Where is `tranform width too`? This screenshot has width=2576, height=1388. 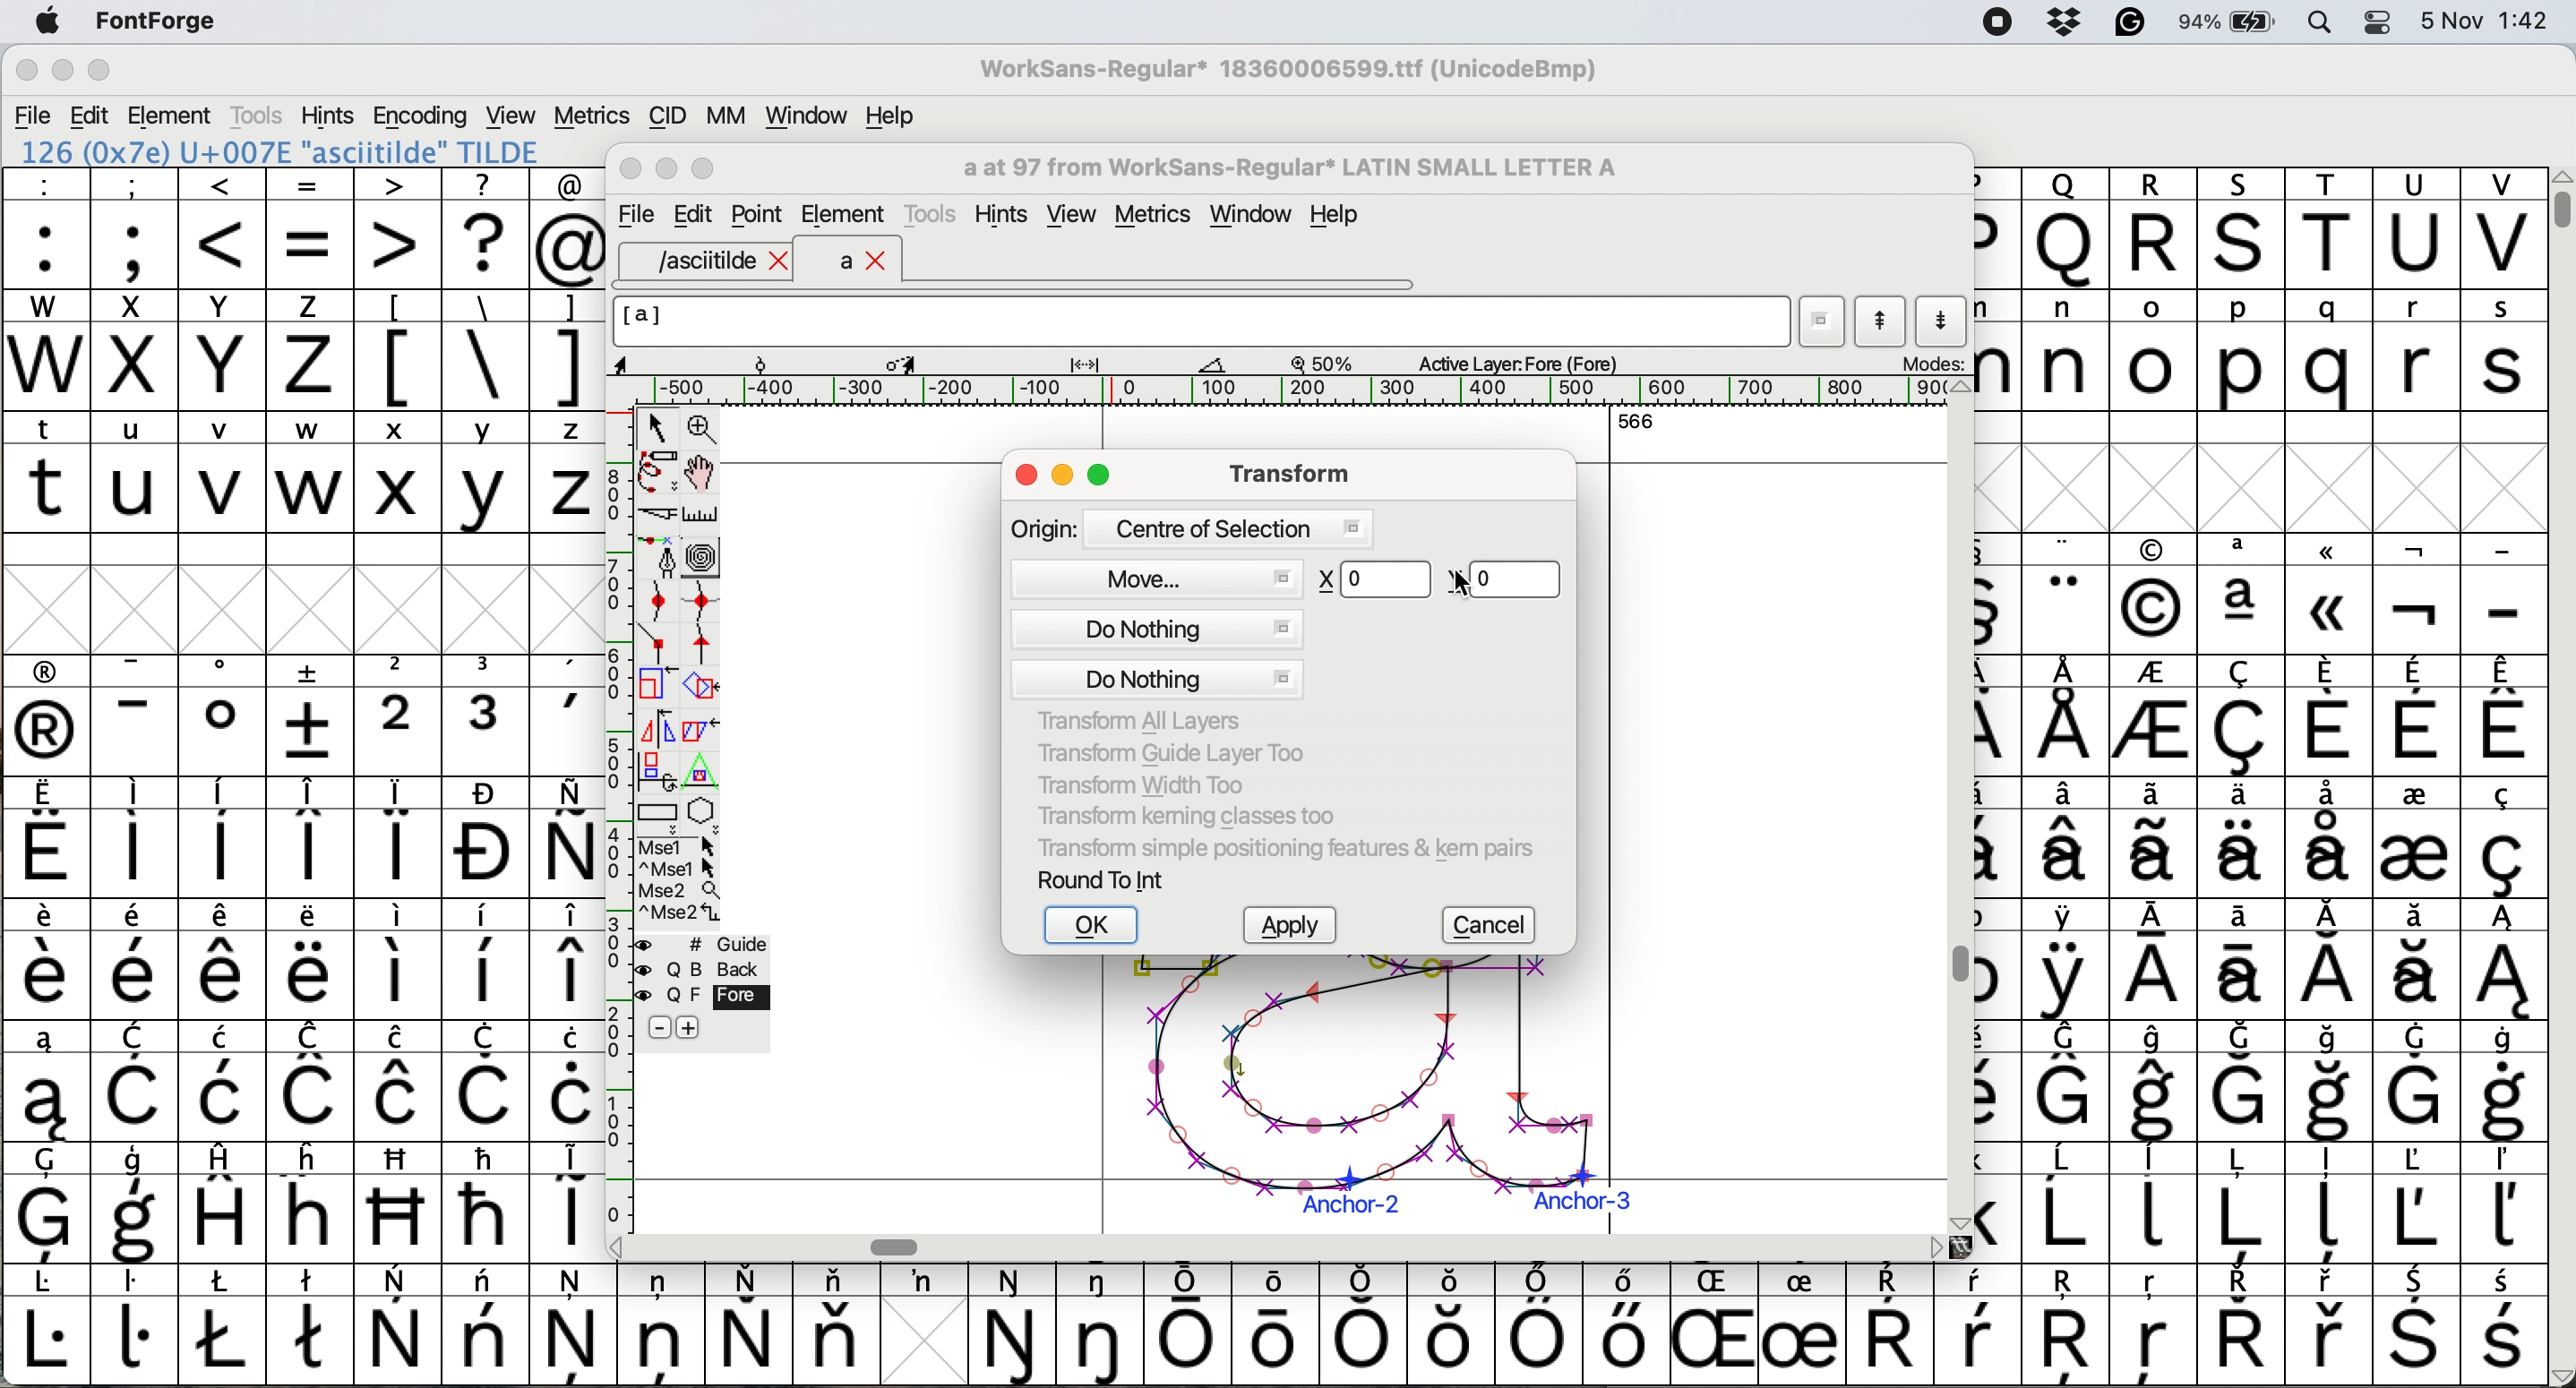
tranform width too is located at coordinates (1152, 782).